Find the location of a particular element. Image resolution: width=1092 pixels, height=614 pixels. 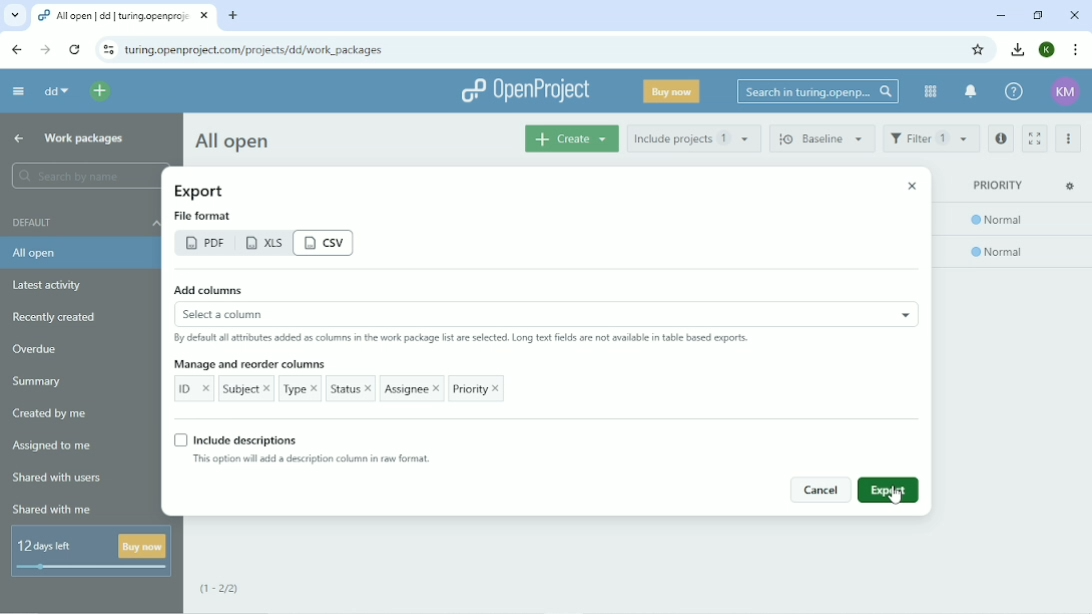

12 days left buy now is located at coordinates (91, 552).